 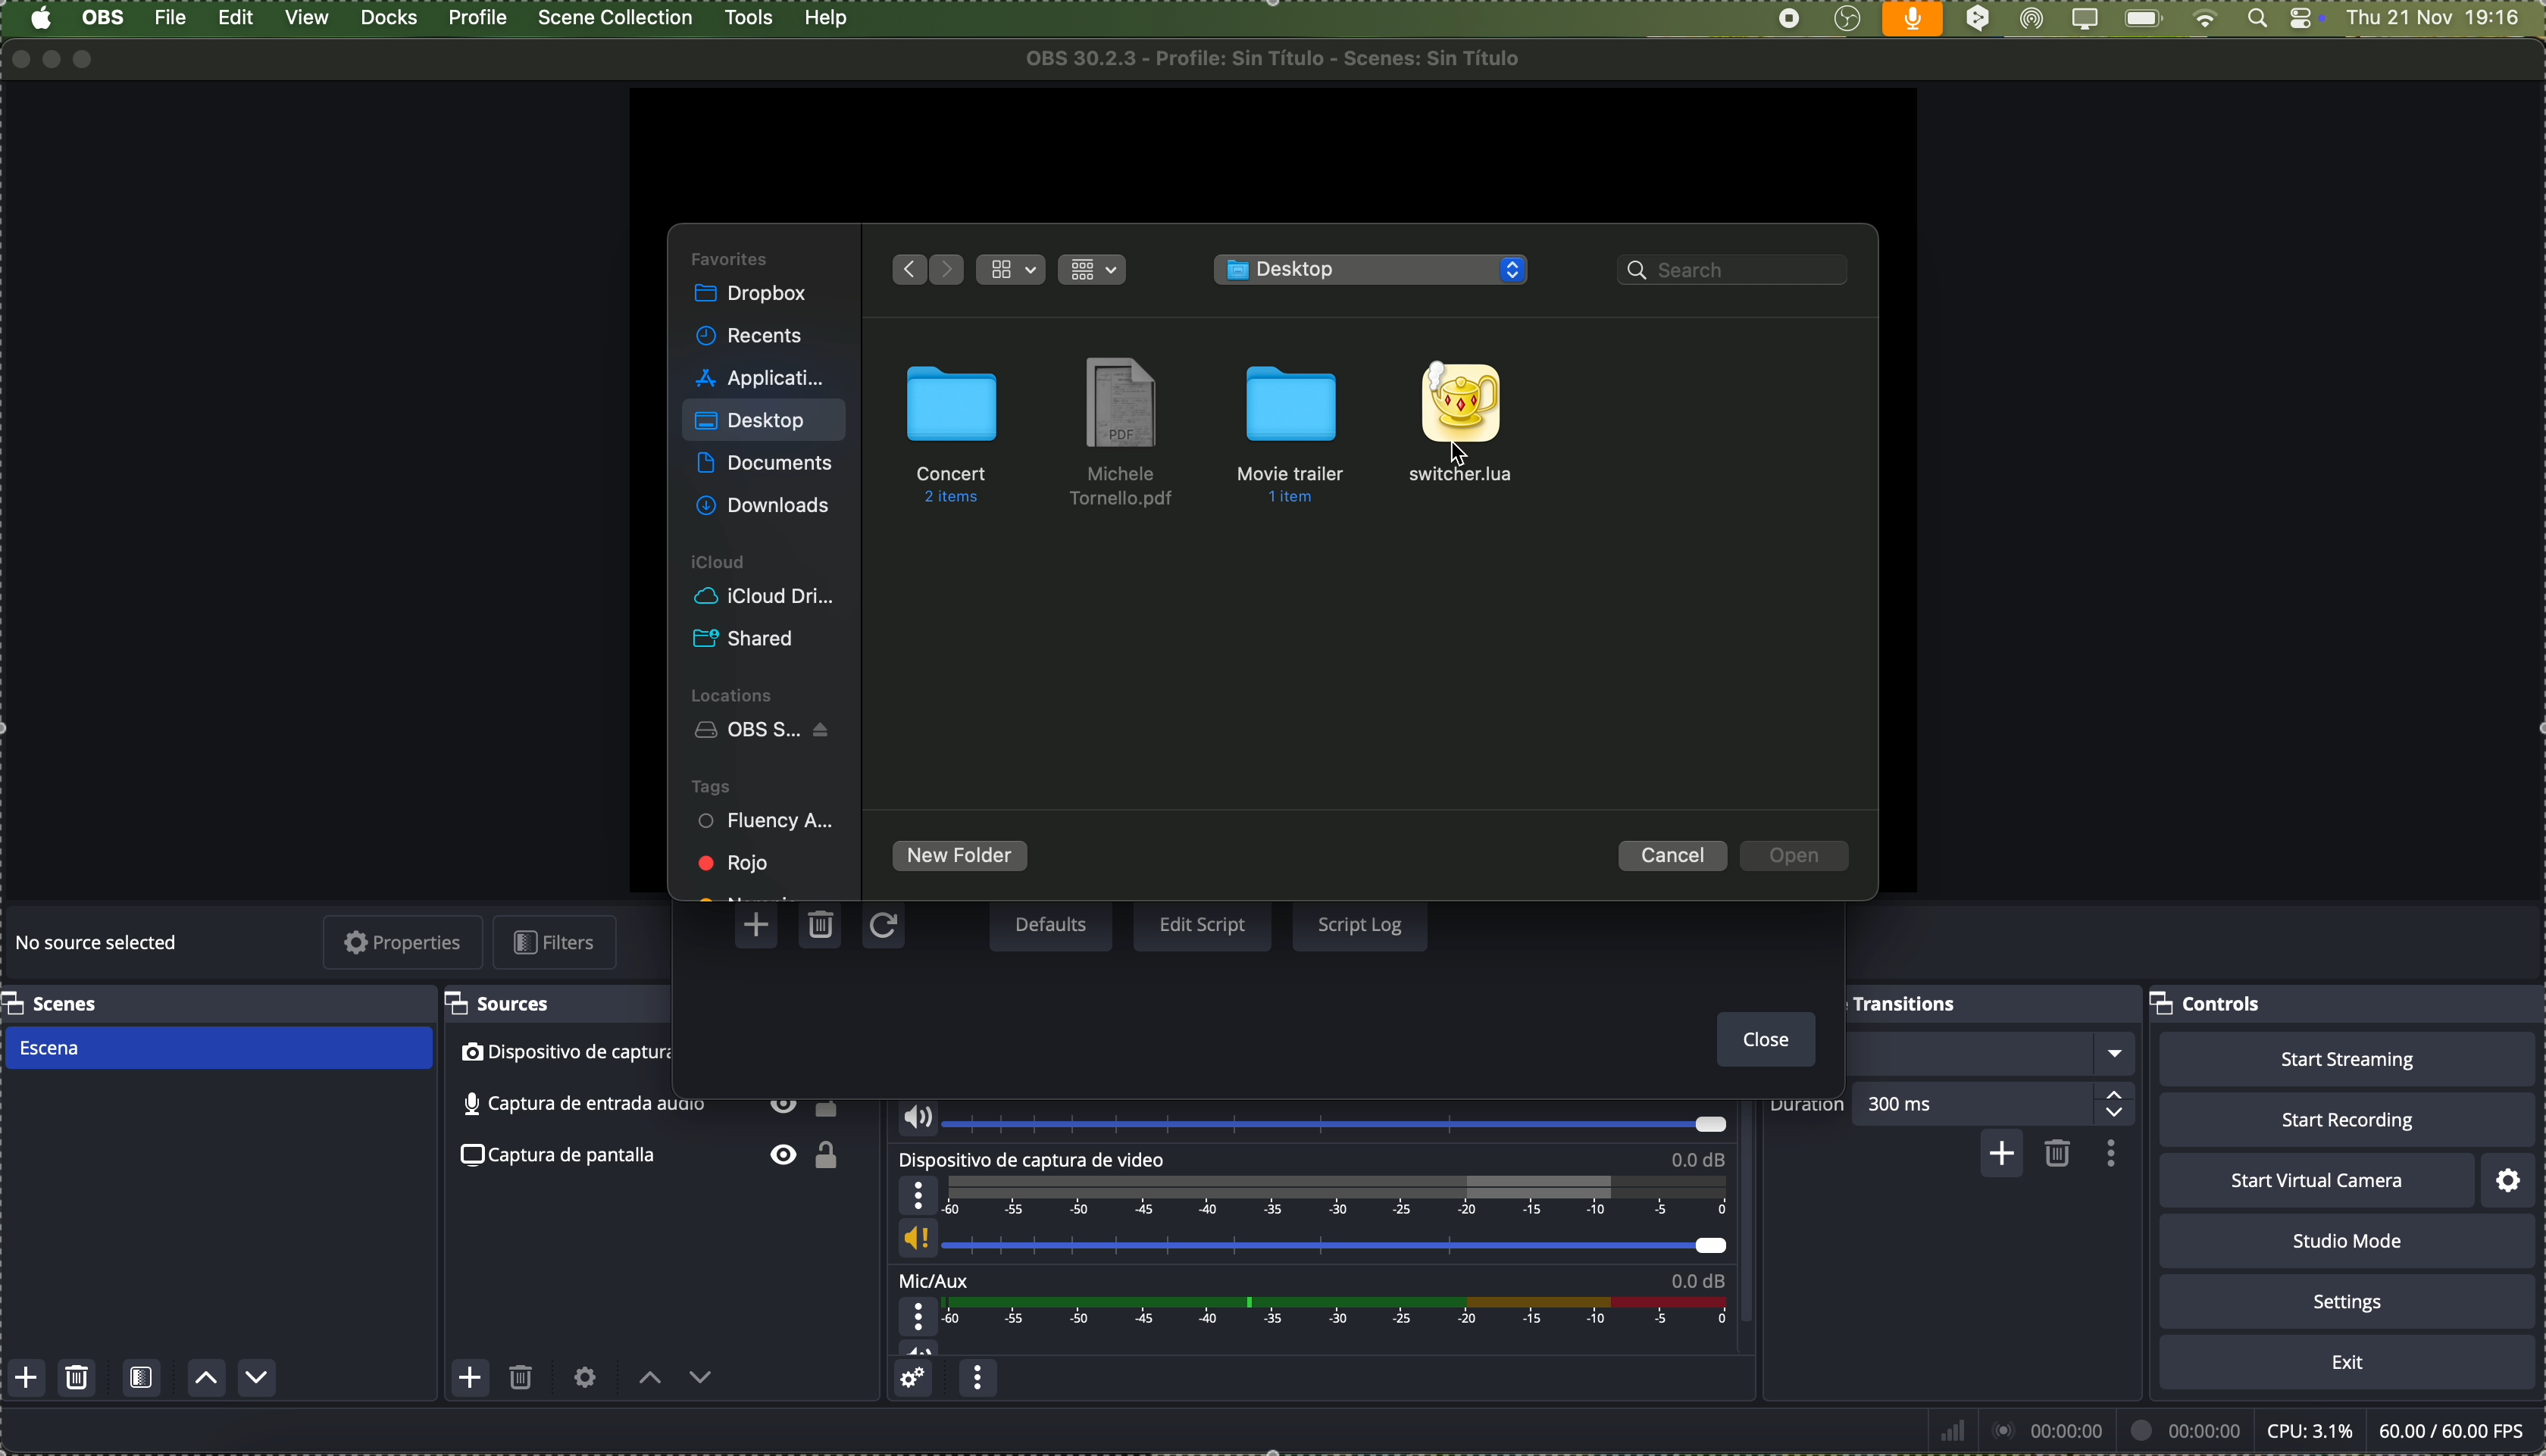 I want to click on open source properties, so click(x=585, y=1378).